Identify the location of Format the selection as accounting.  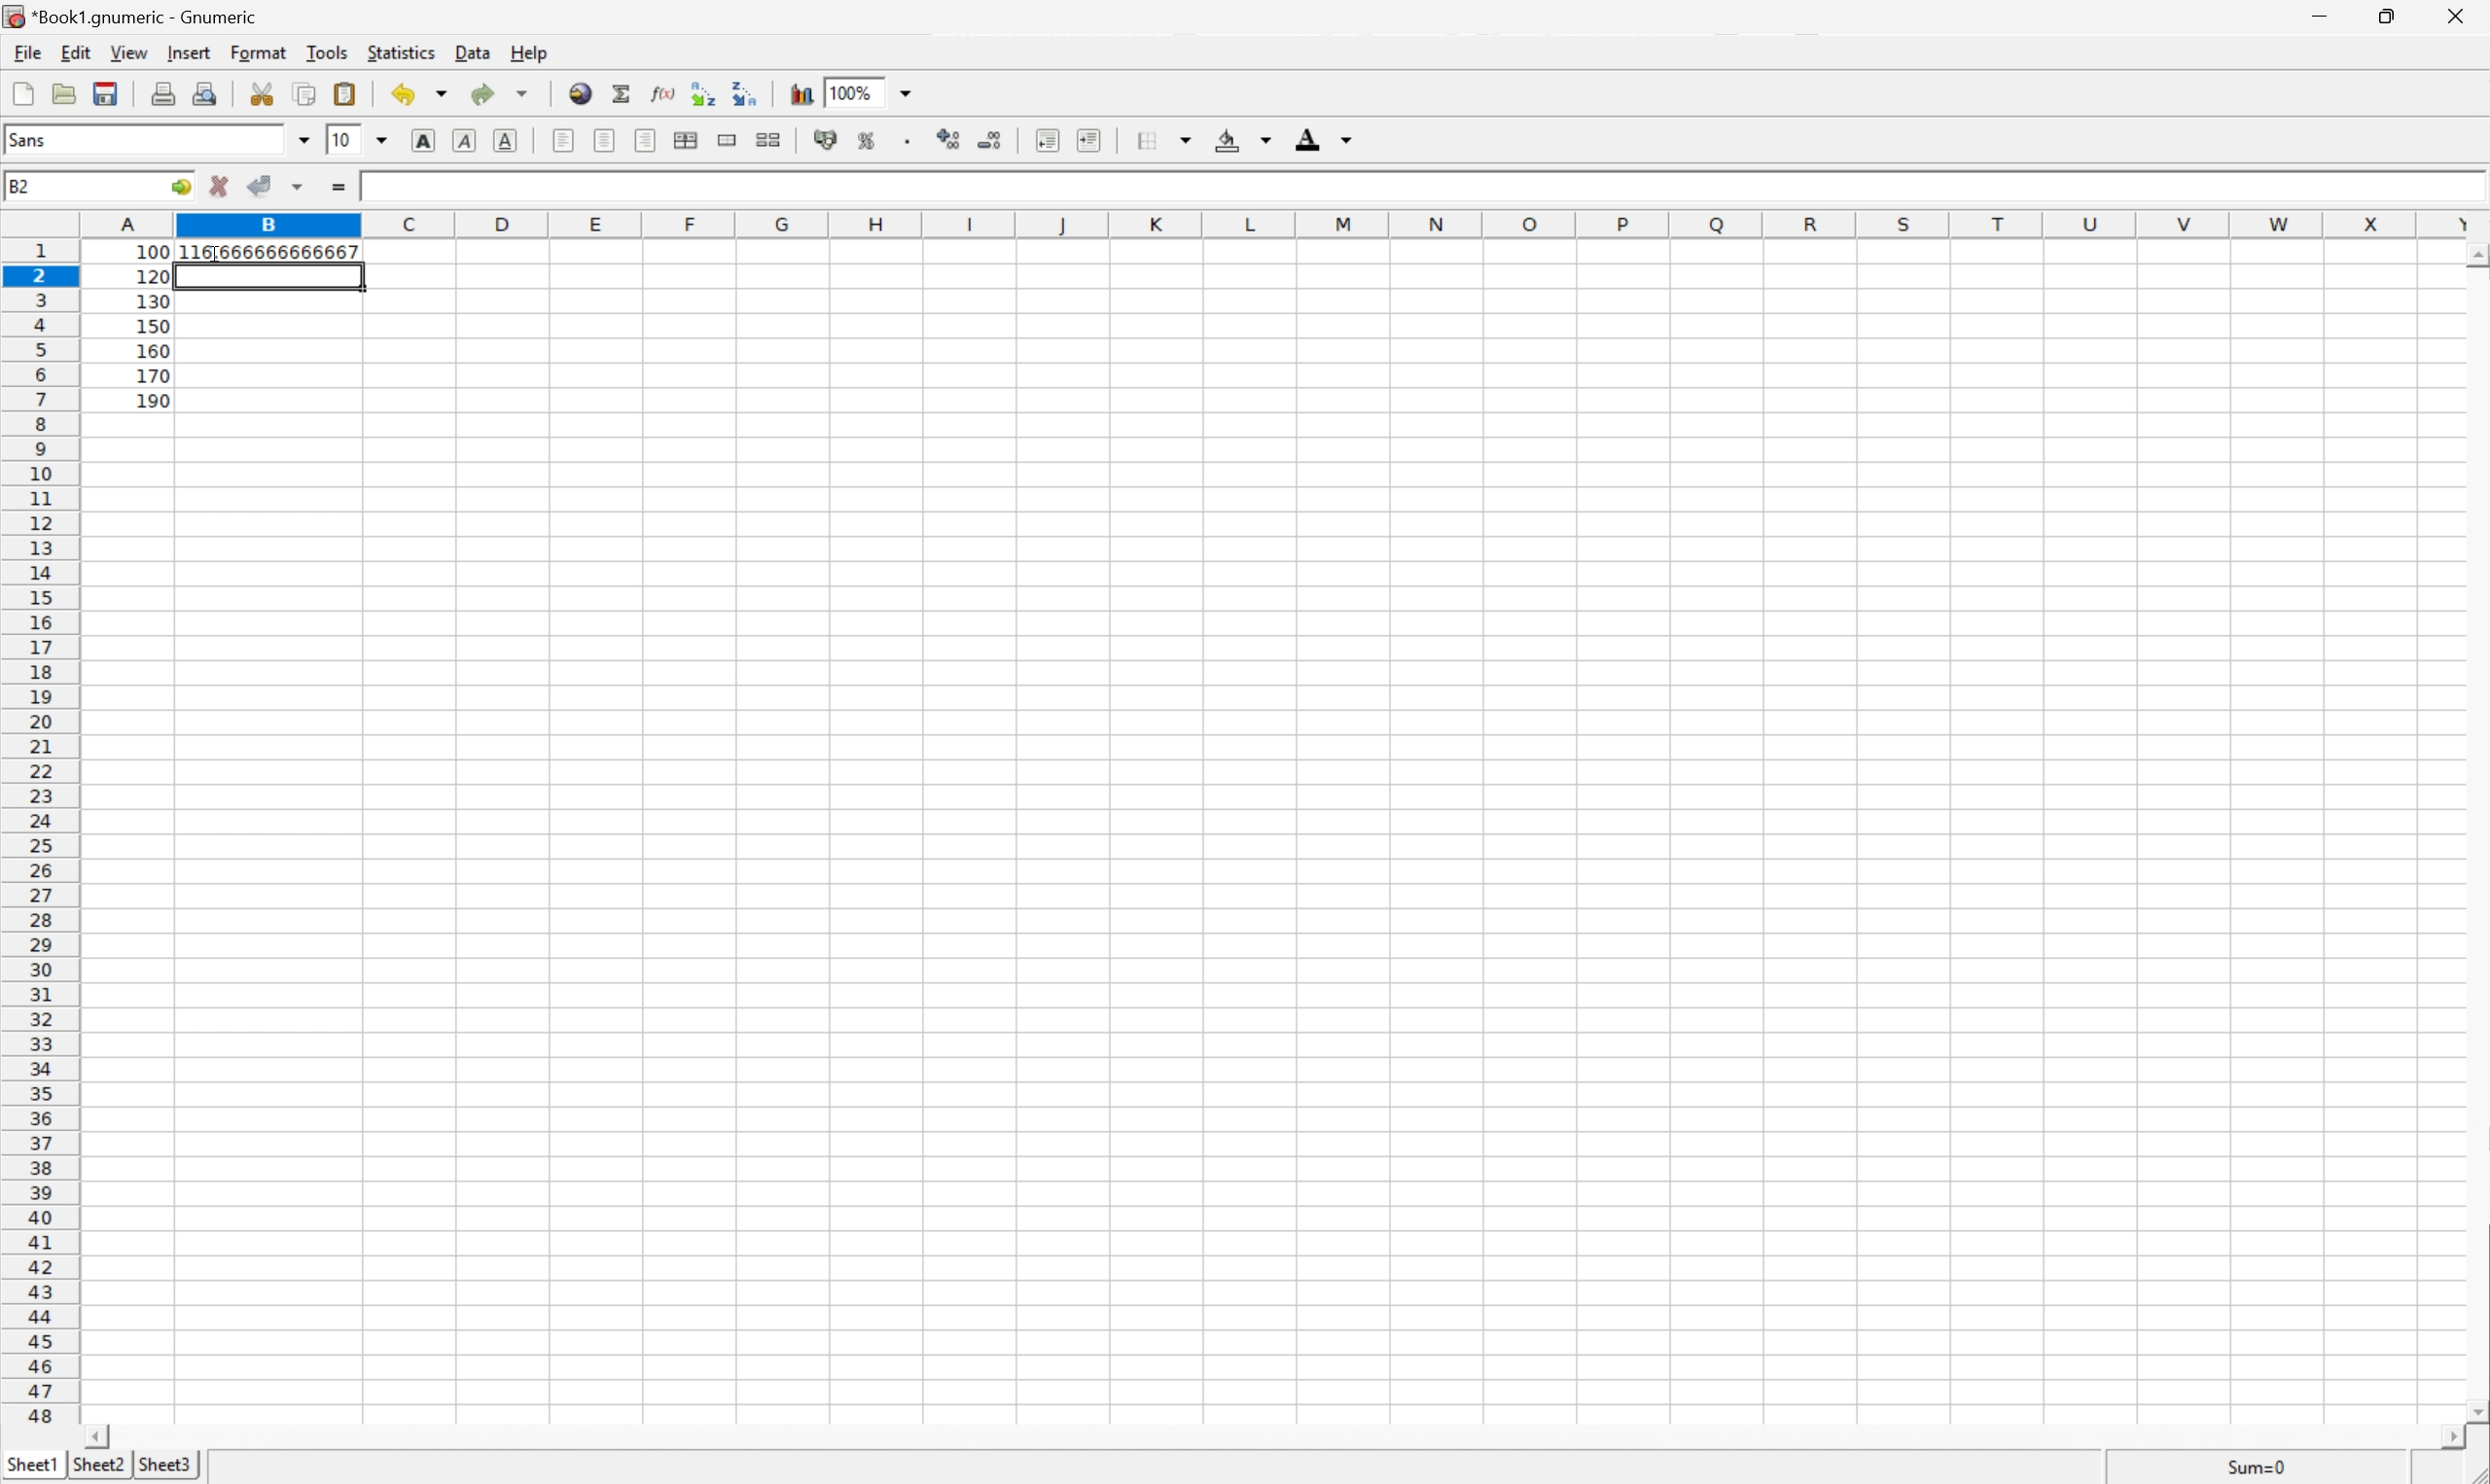
(830, 140).